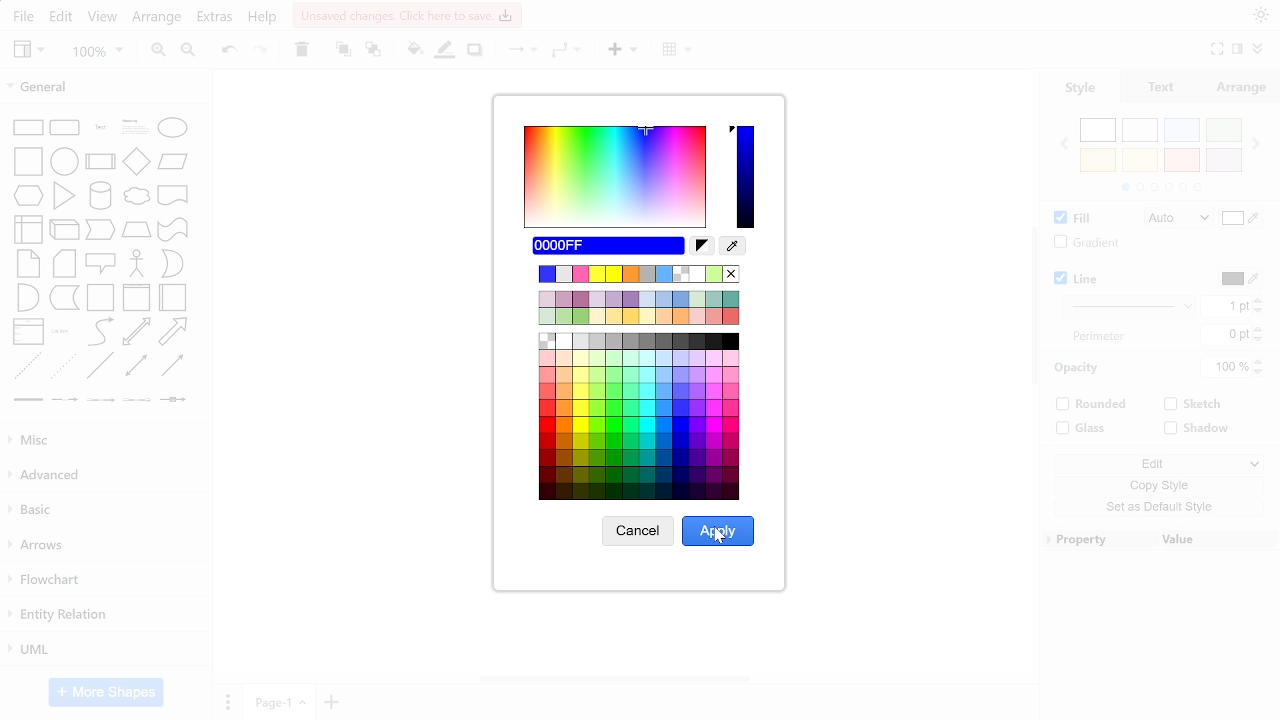  Describe the element at coordinates (622, 52) in the screenshot. I see `insert` at that location.